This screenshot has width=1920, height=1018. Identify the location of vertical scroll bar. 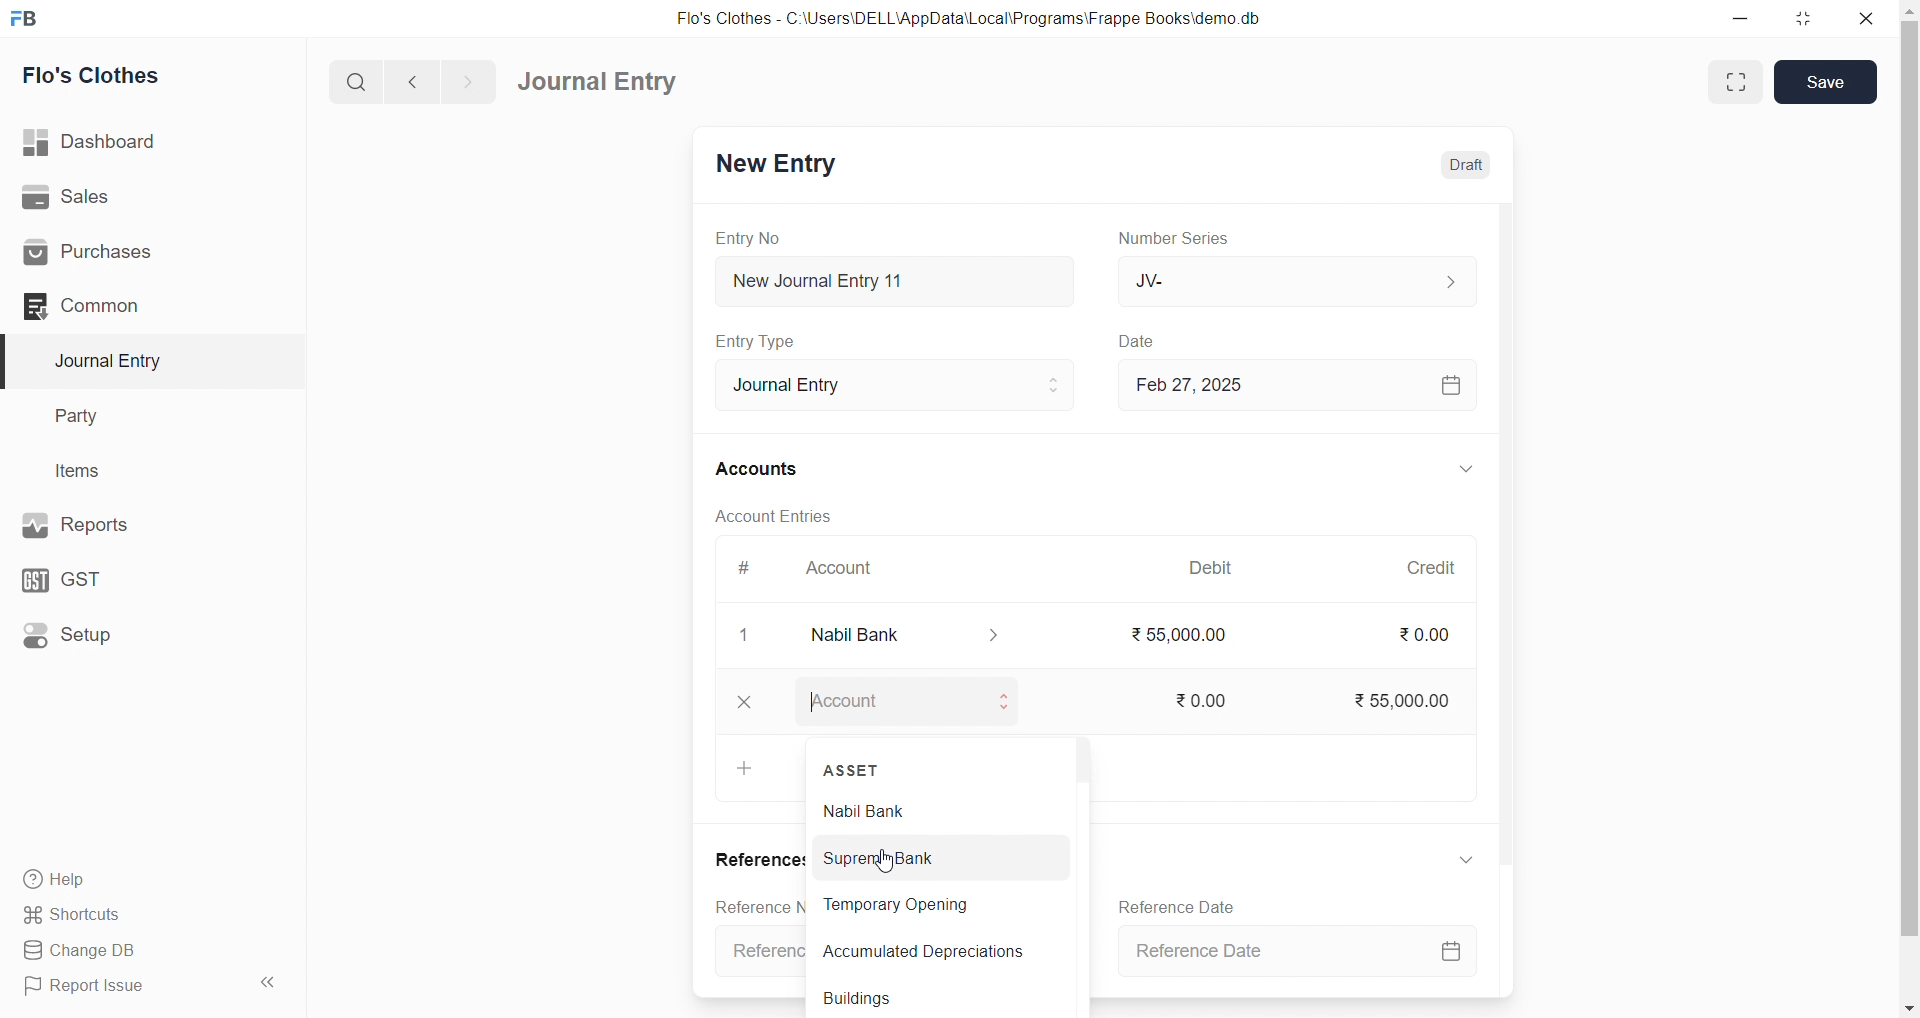
(1084, 872).